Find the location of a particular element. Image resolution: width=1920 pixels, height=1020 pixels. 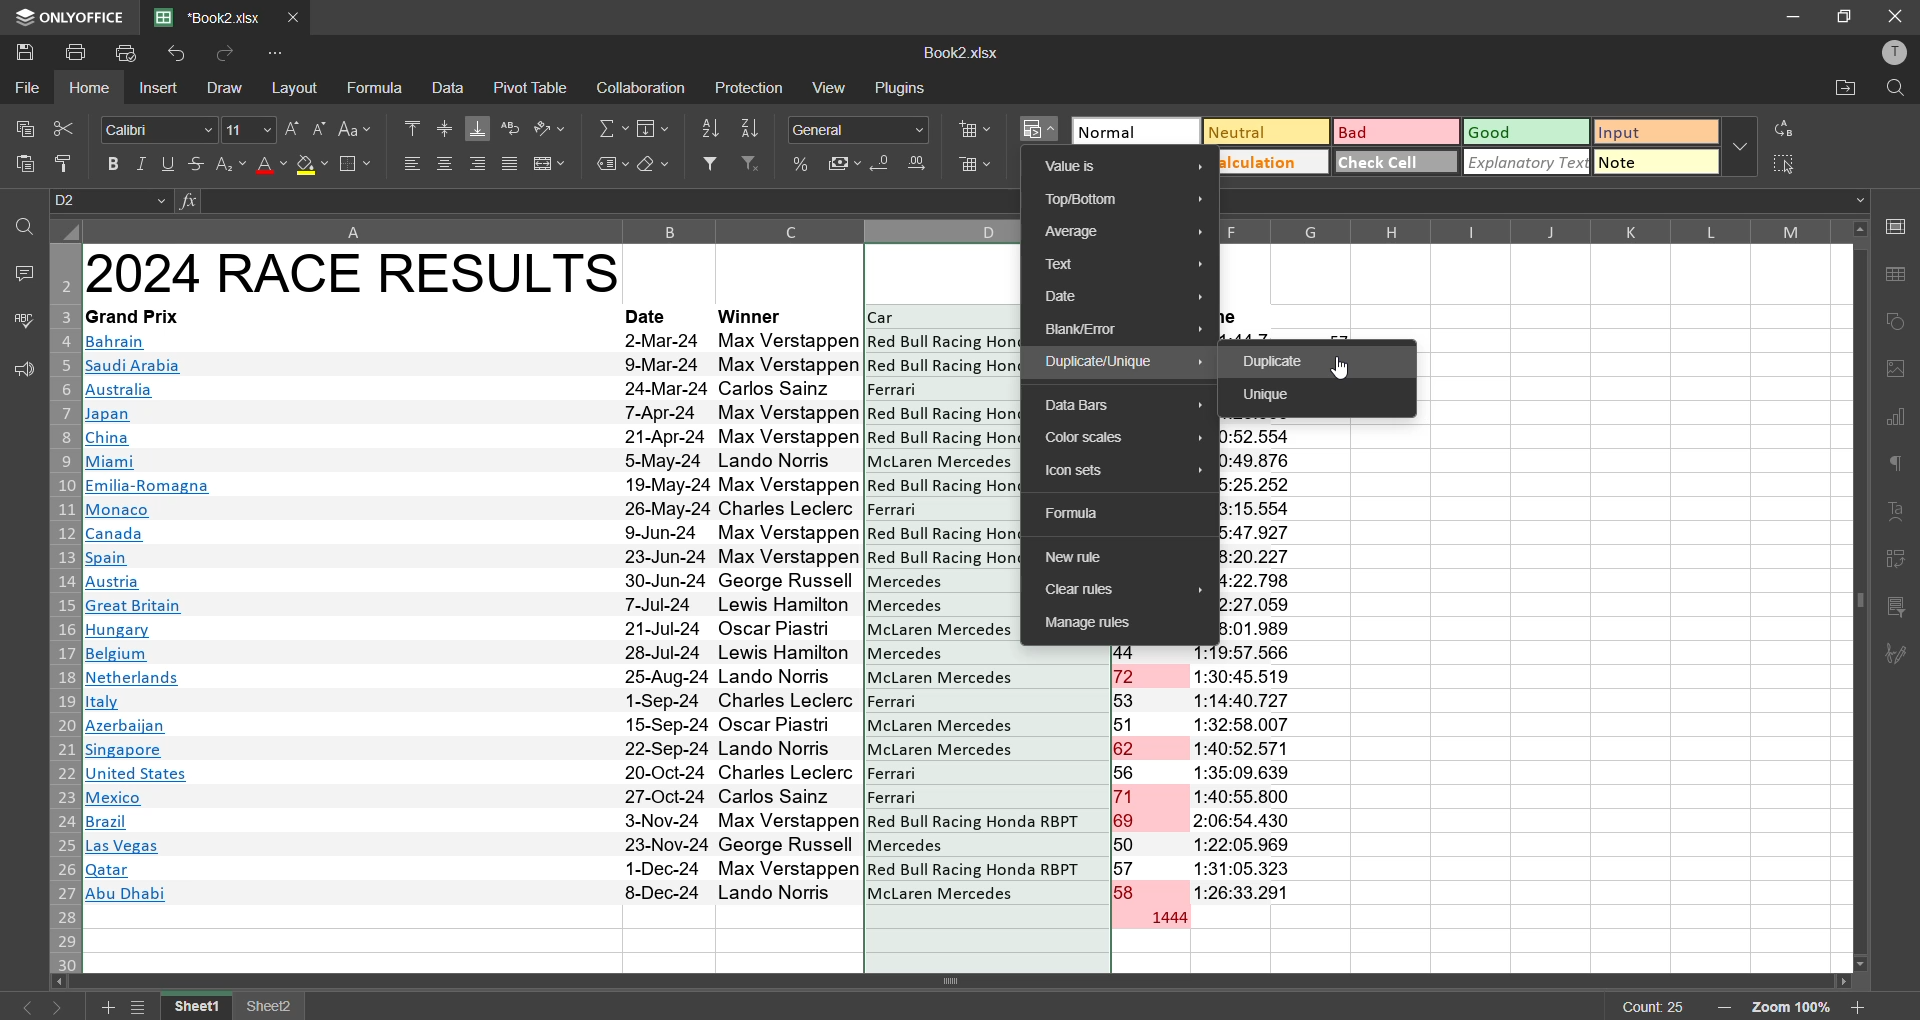

redo is located at coordinates (221, 54).